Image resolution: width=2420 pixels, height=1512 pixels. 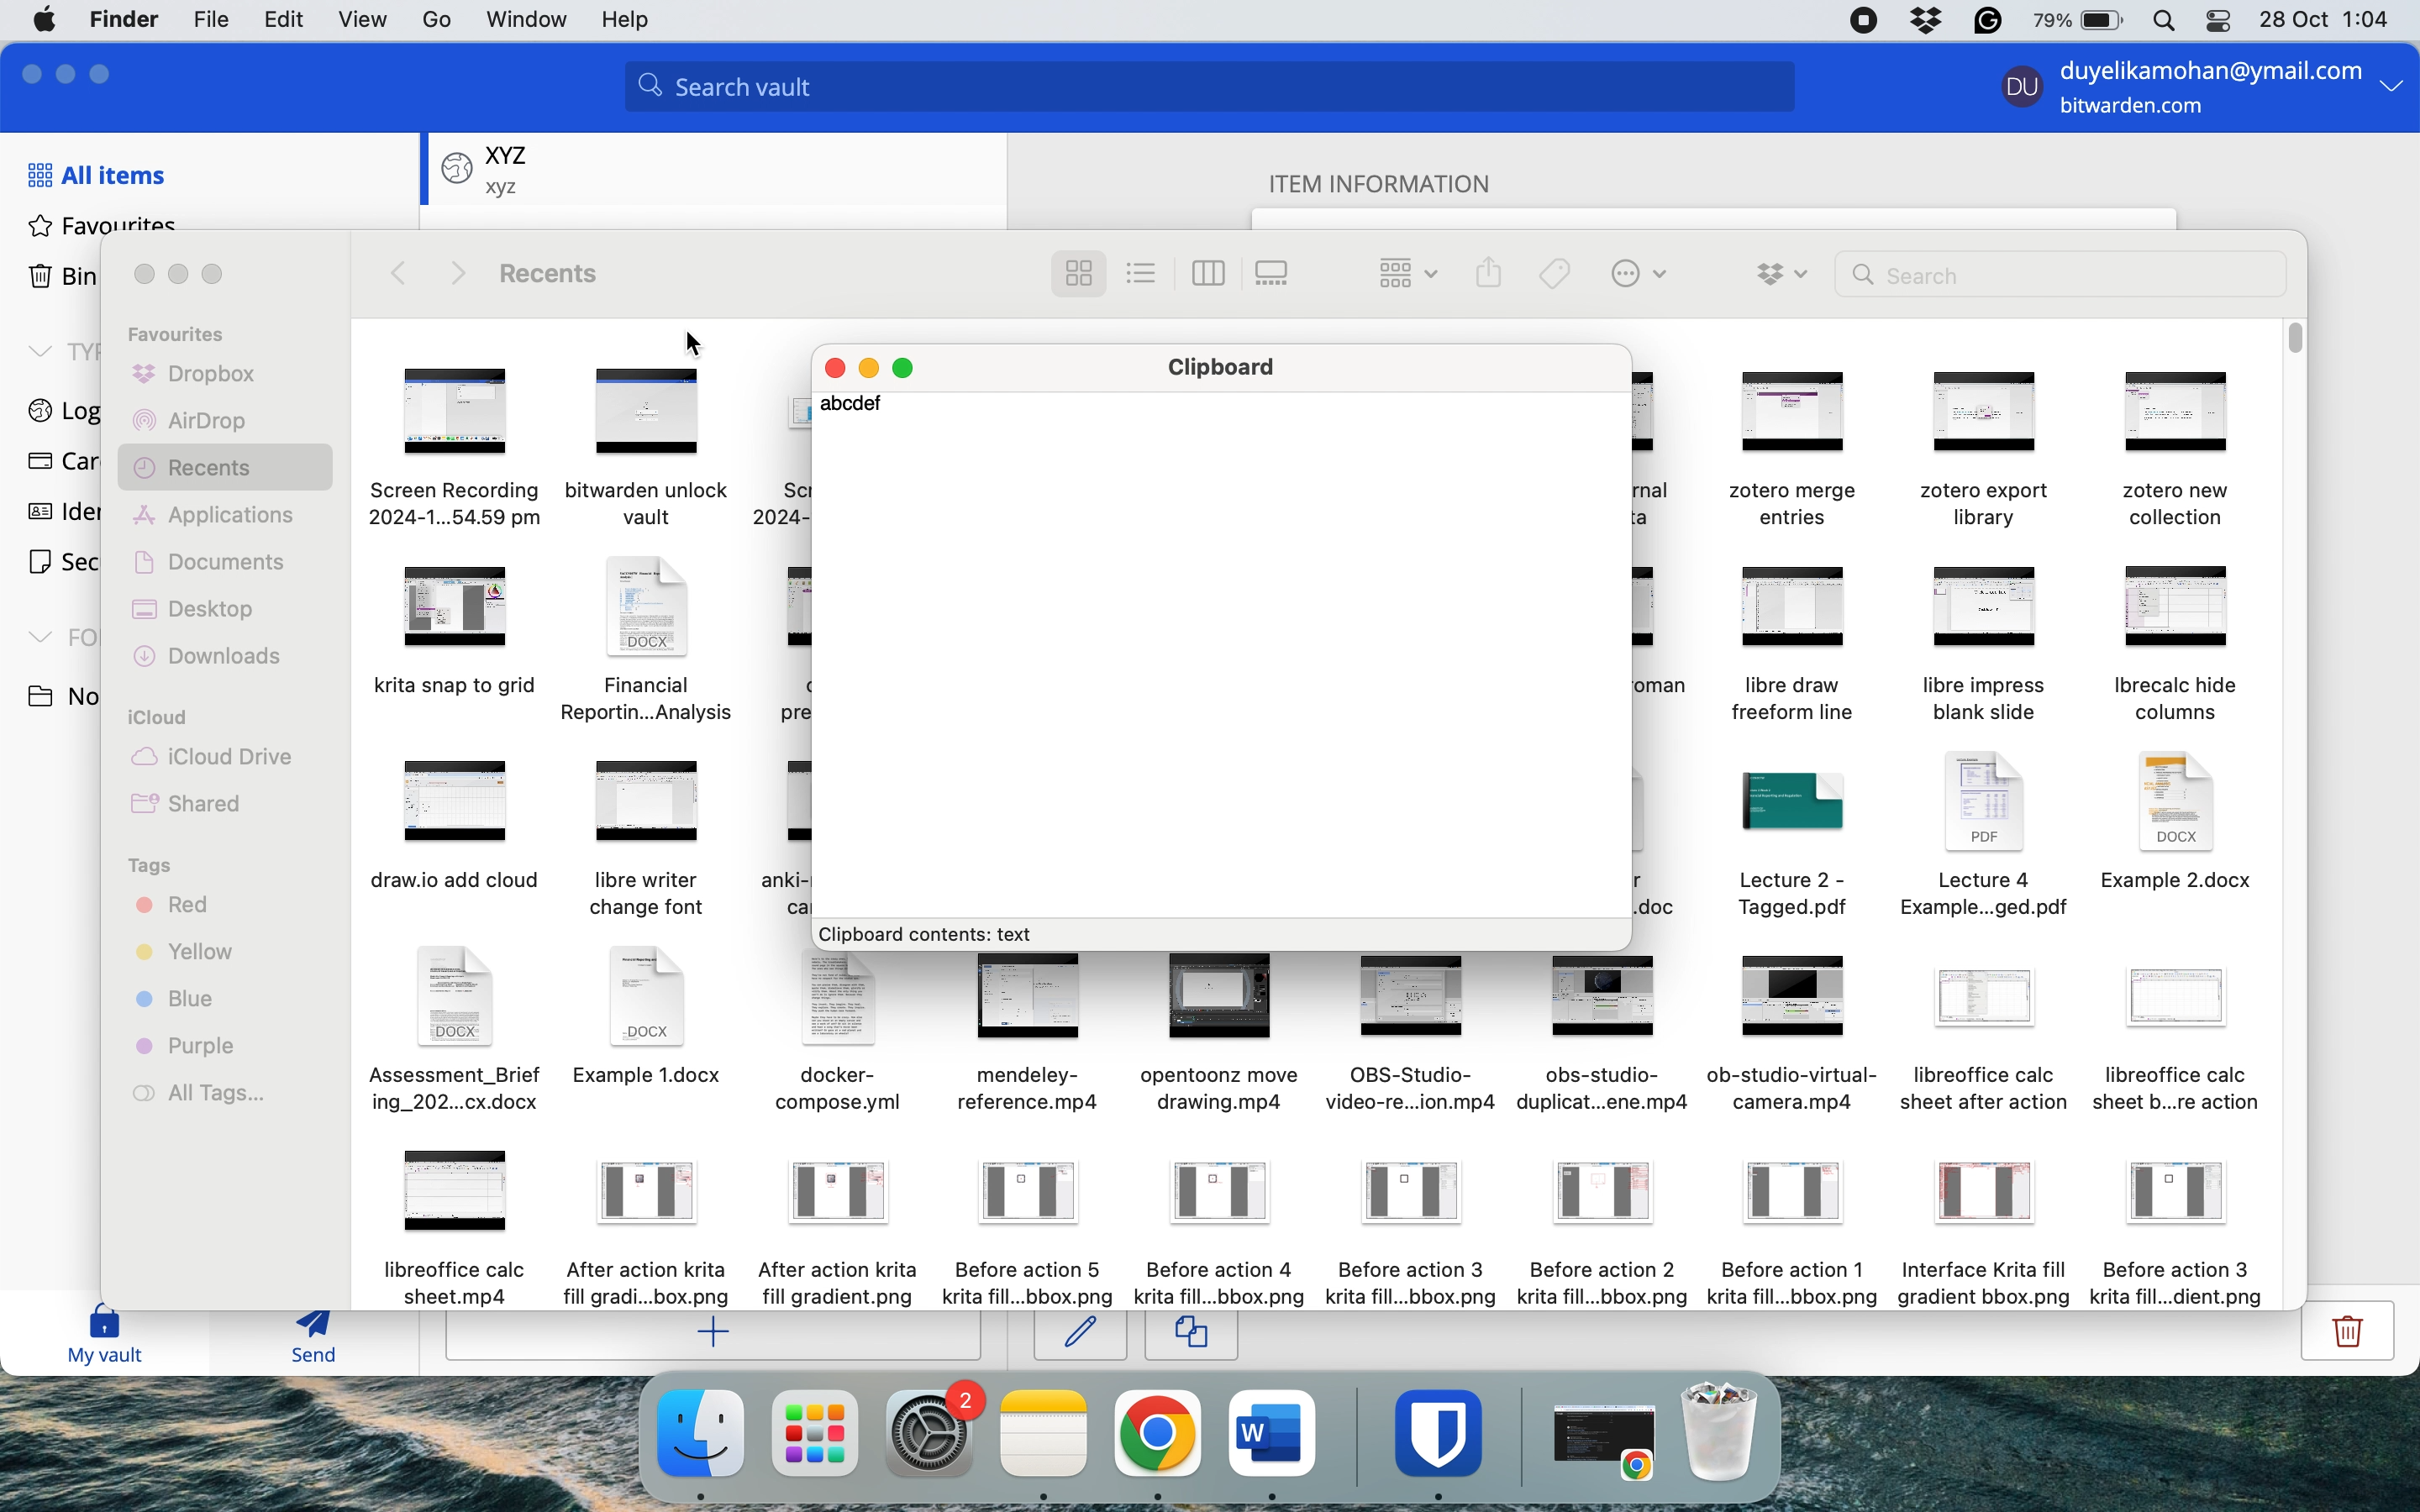 What do you see at coordinates (1730, 1431) in the screenshot?
I see `bin` at bounding box center [1730, 1431].